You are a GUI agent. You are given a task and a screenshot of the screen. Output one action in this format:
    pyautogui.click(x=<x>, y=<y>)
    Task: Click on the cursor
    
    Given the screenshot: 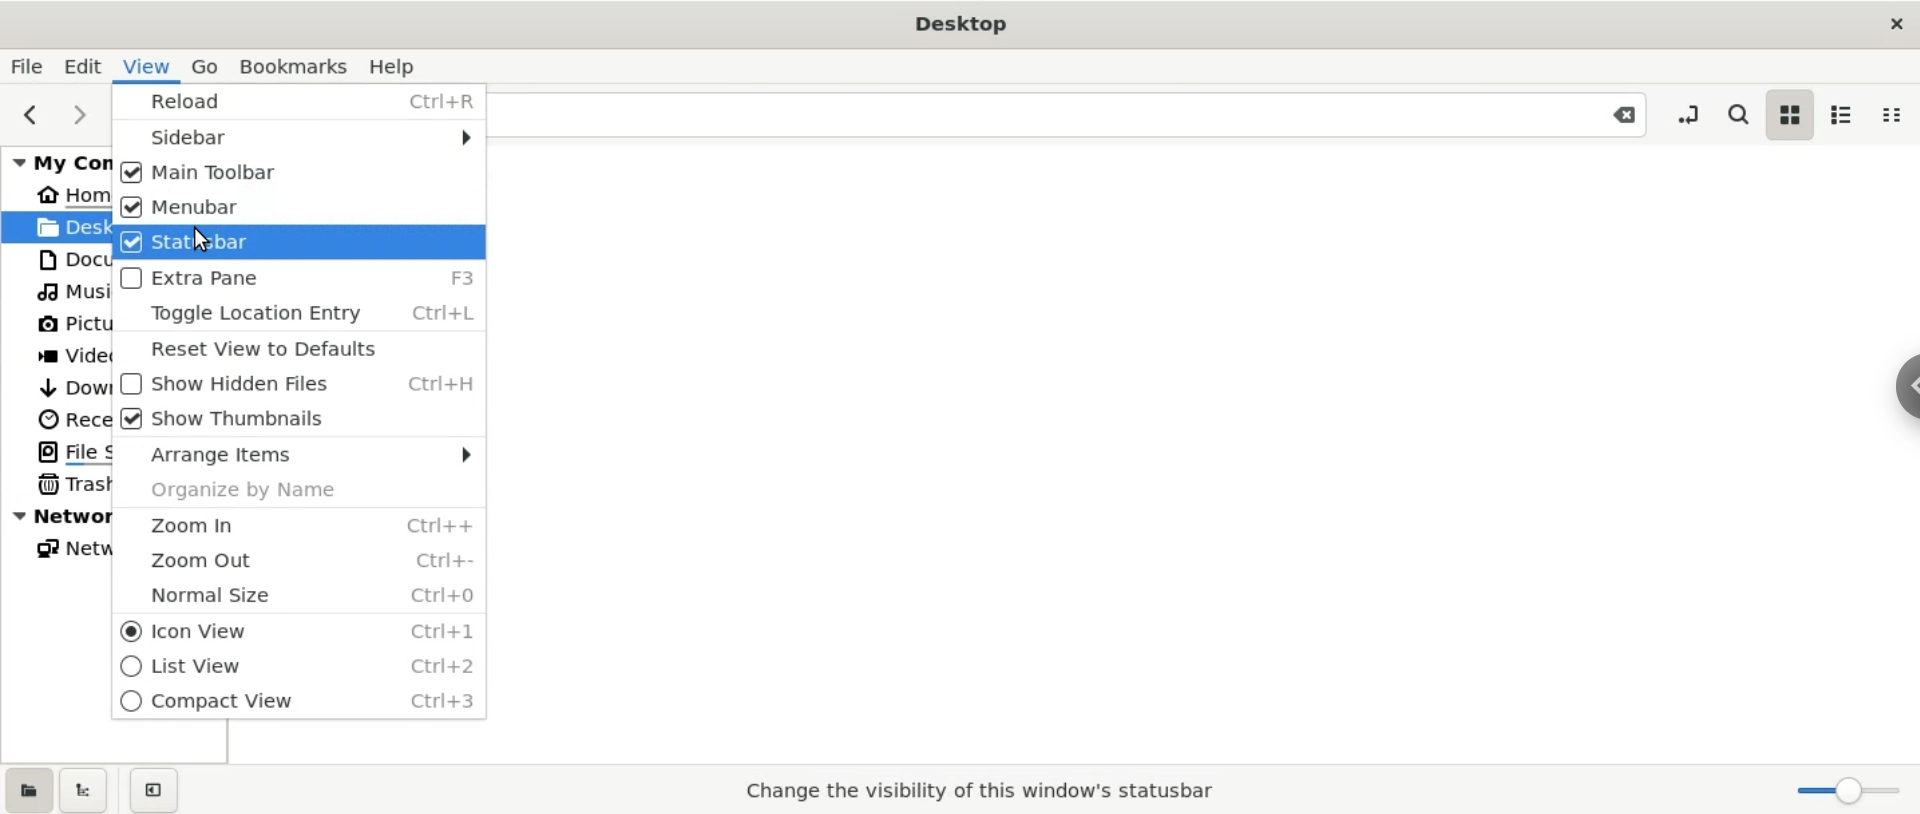 What is the action you would take?
    pyautogui.click(x=198, y=240)
    